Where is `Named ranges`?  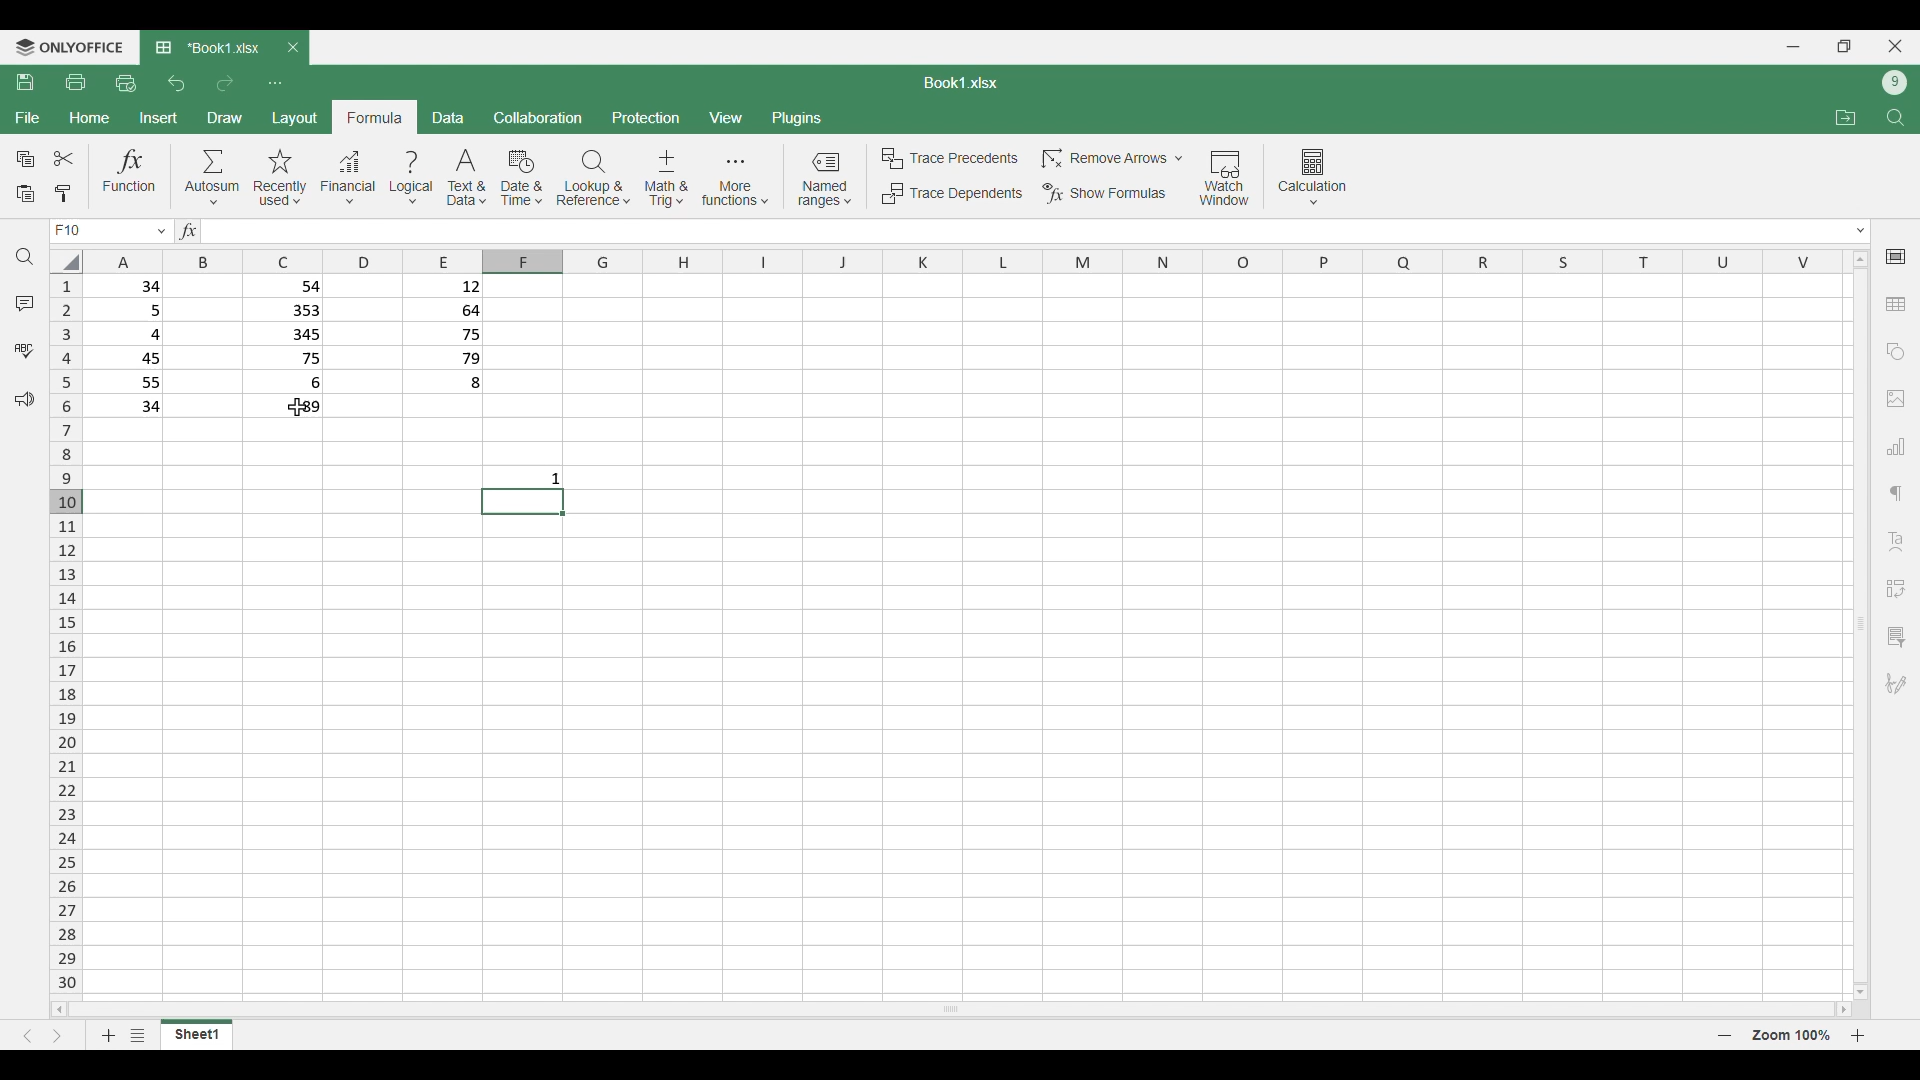
Named ranges is located at coordinates (824, 179).